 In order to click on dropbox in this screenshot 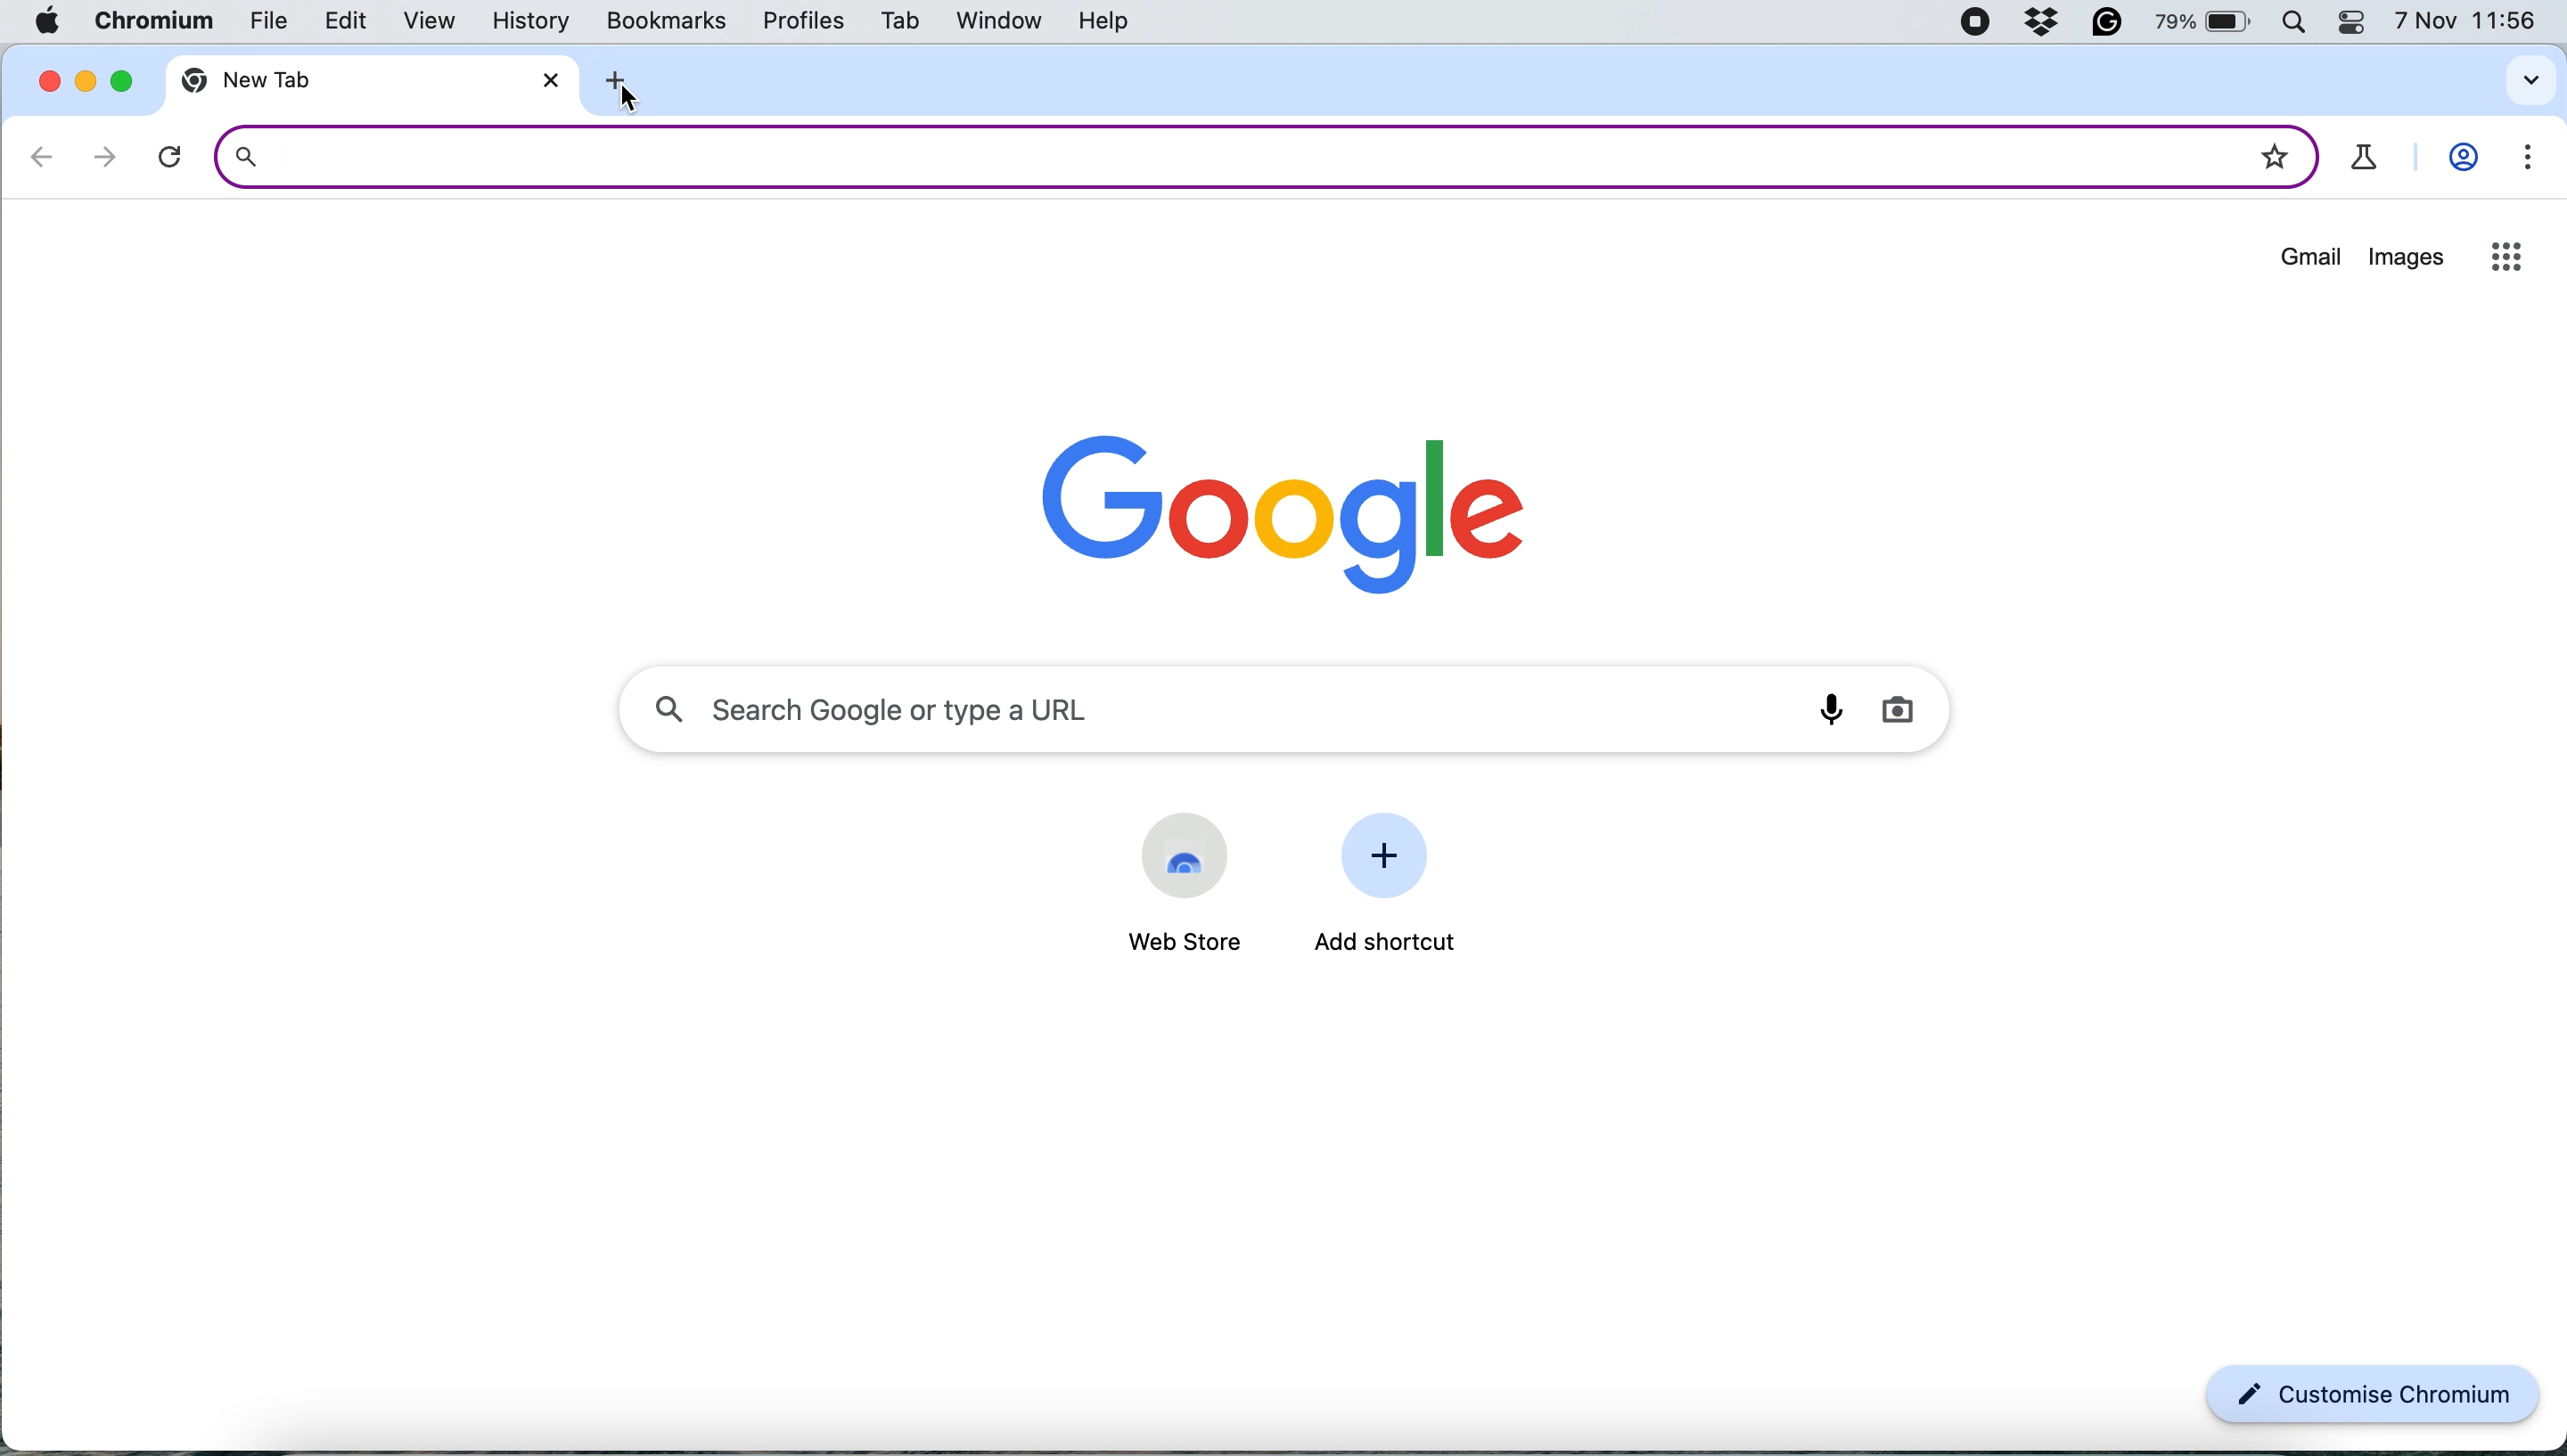, I will do `click(2045, 23)`.